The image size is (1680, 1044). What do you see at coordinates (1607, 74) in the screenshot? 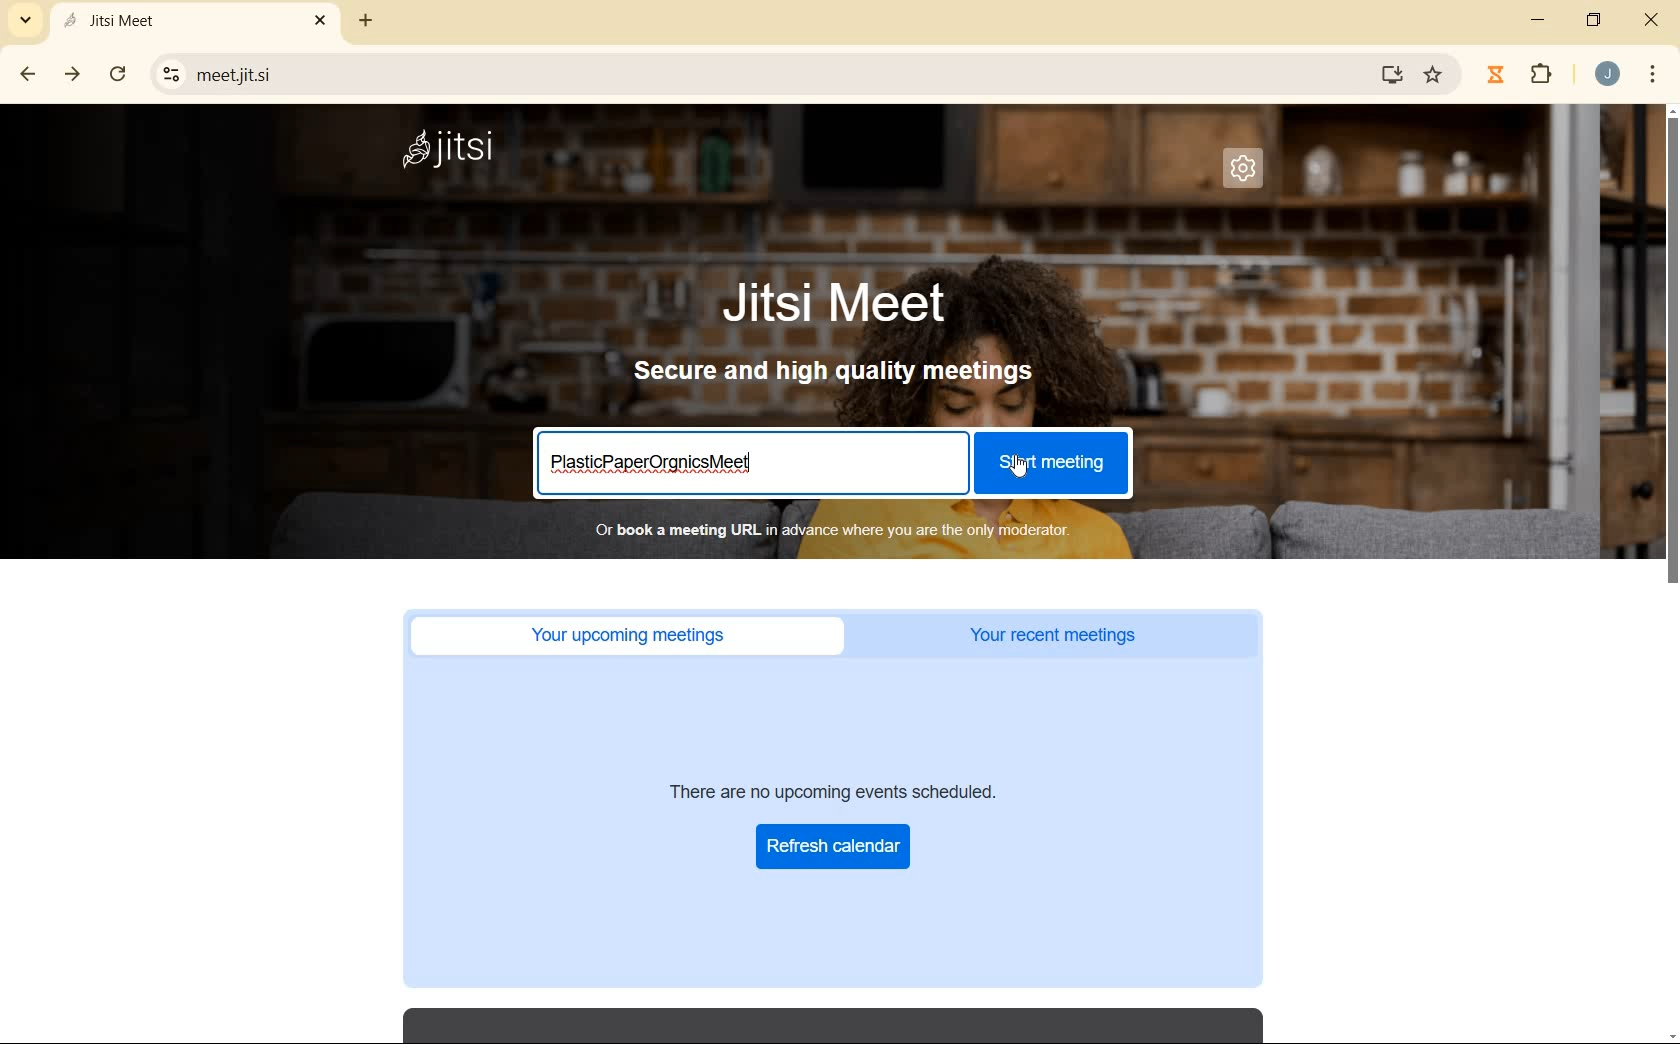
I see `account` at bounding box center [1607, 74].